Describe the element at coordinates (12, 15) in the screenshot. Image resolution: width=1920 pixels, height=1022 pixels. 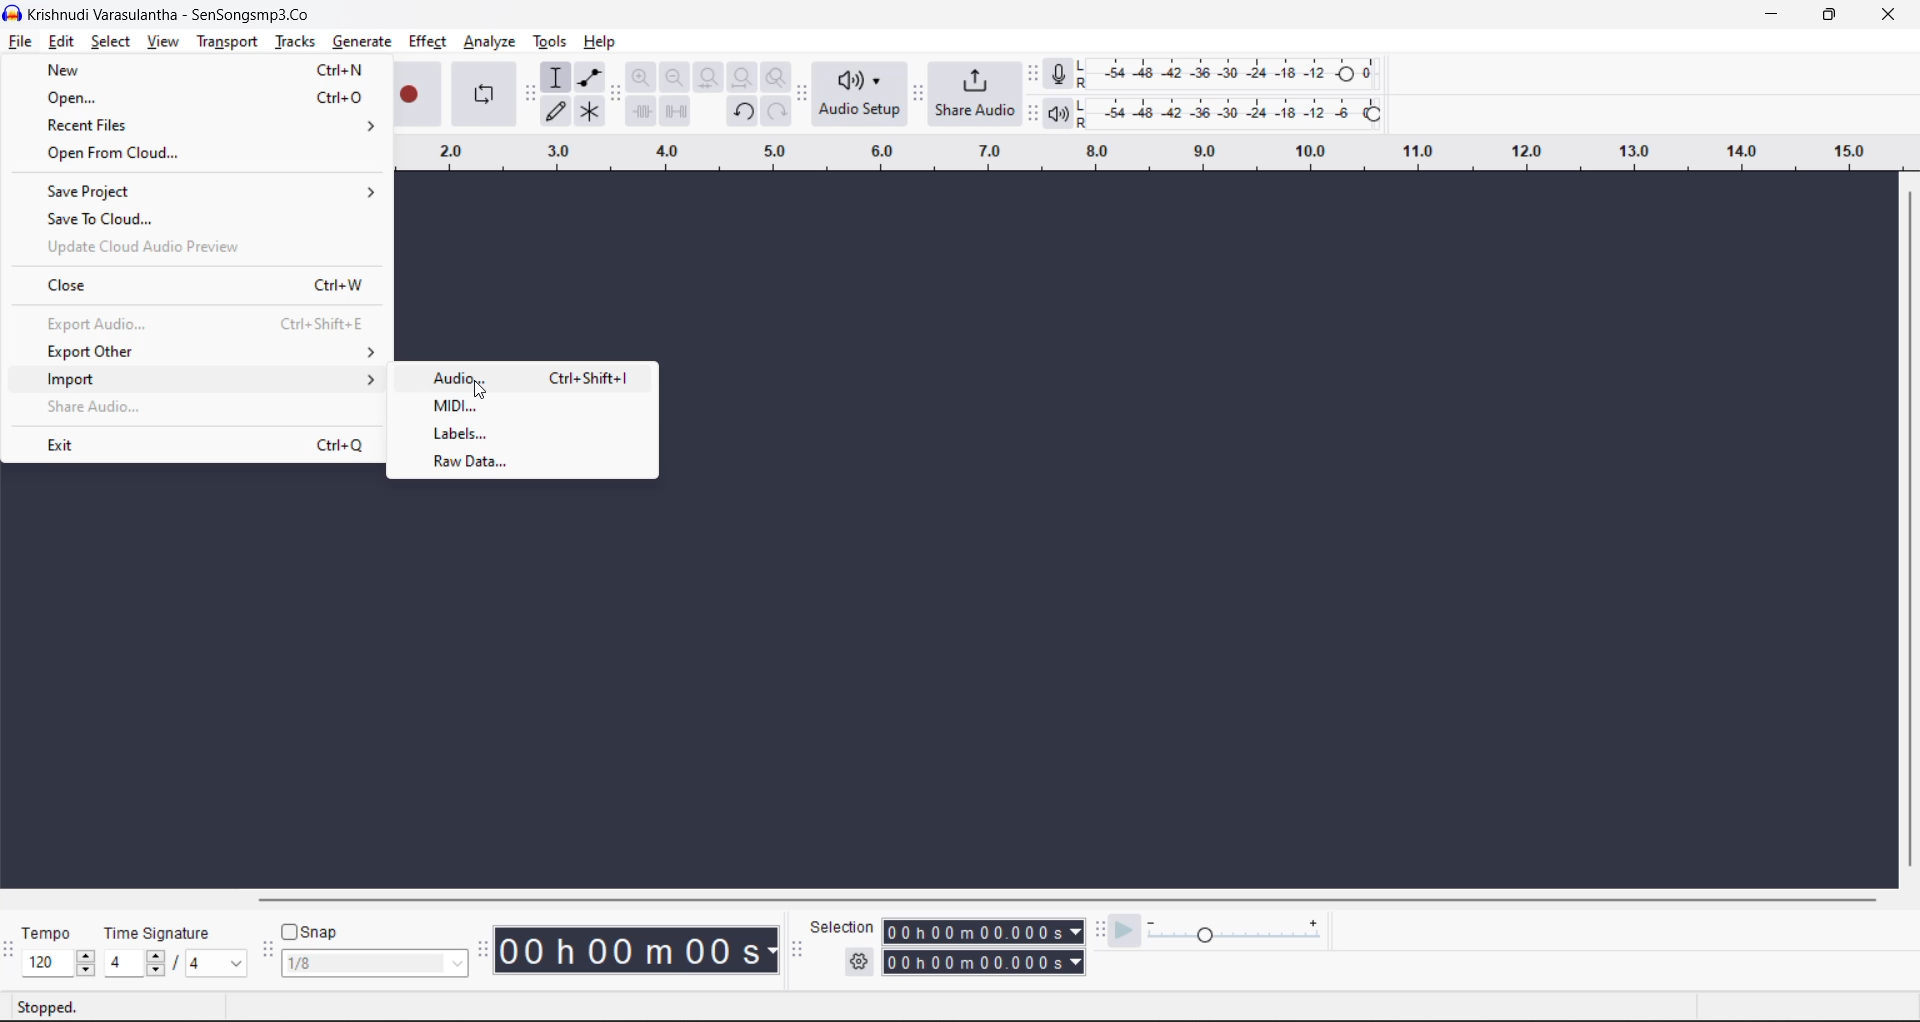
I see `logo` at that location.